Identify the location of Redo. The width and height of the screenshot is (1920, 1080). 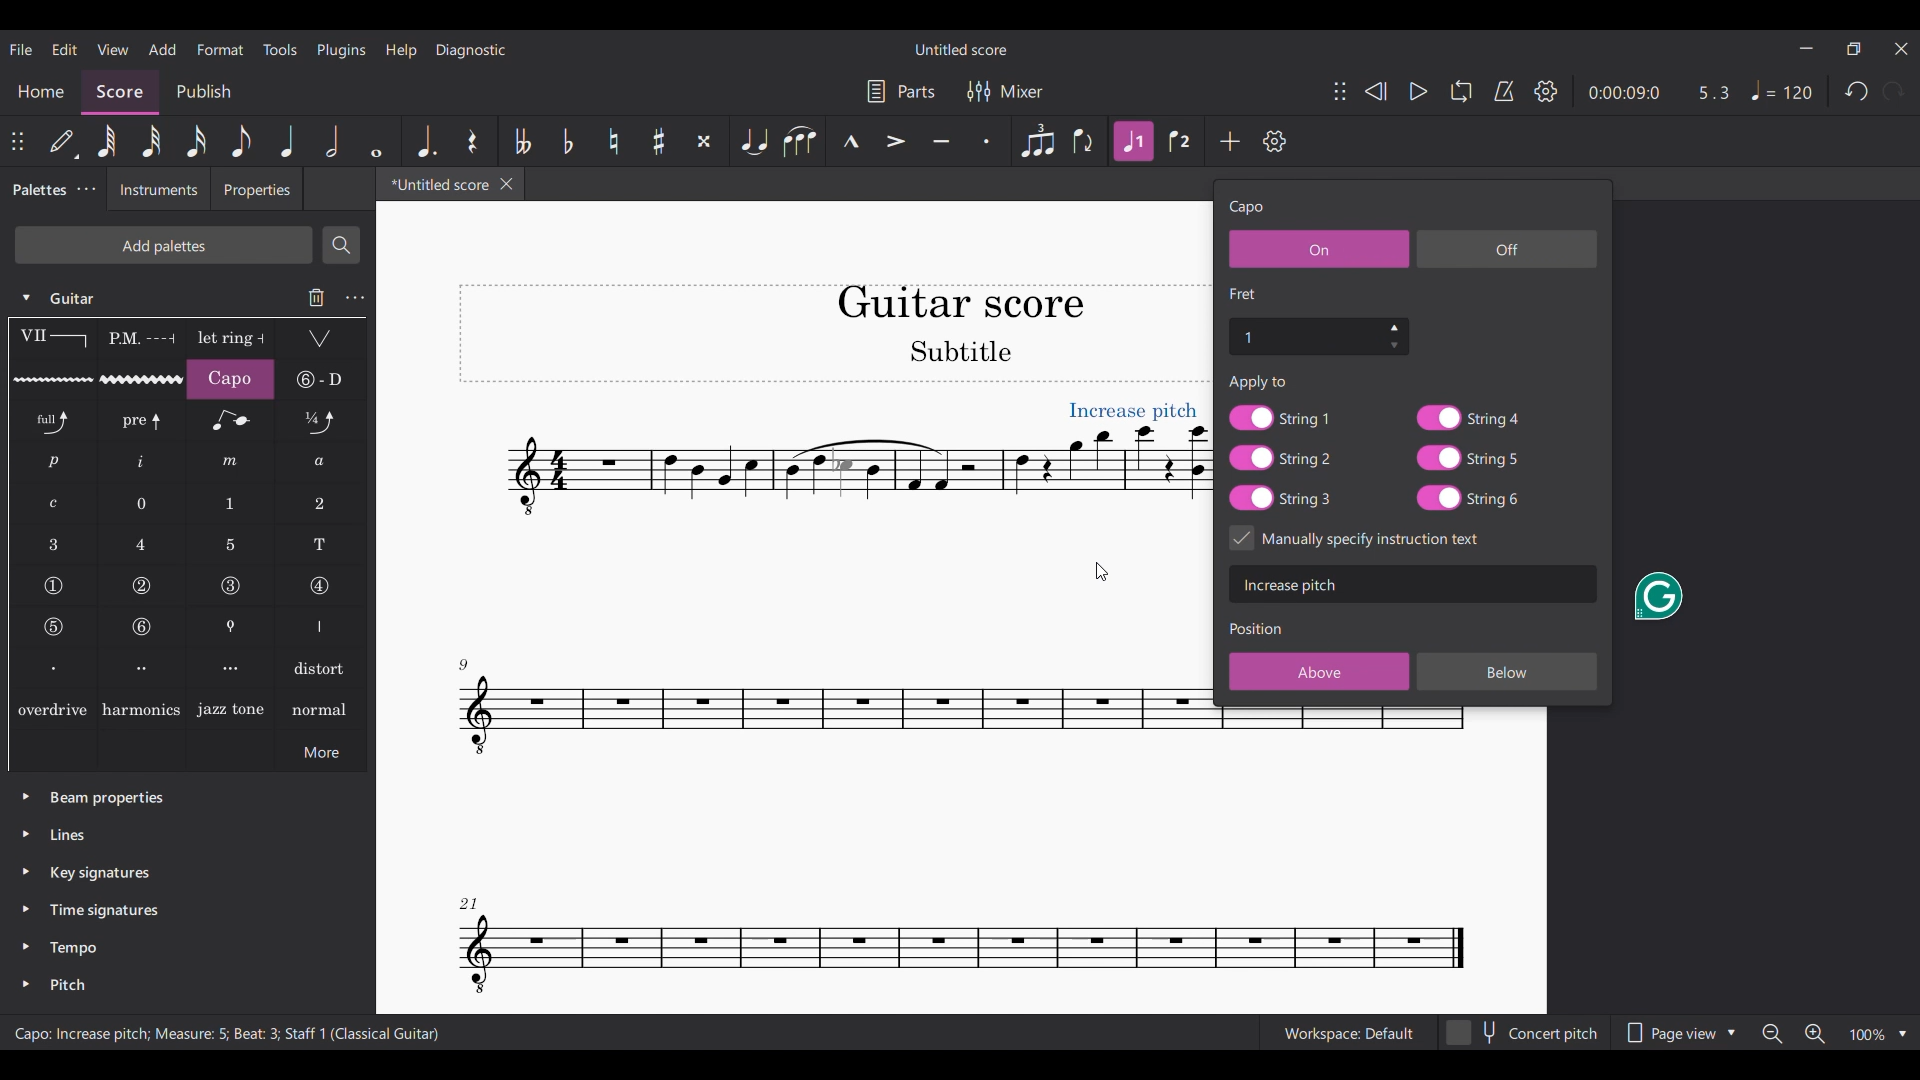
(1894, 91).